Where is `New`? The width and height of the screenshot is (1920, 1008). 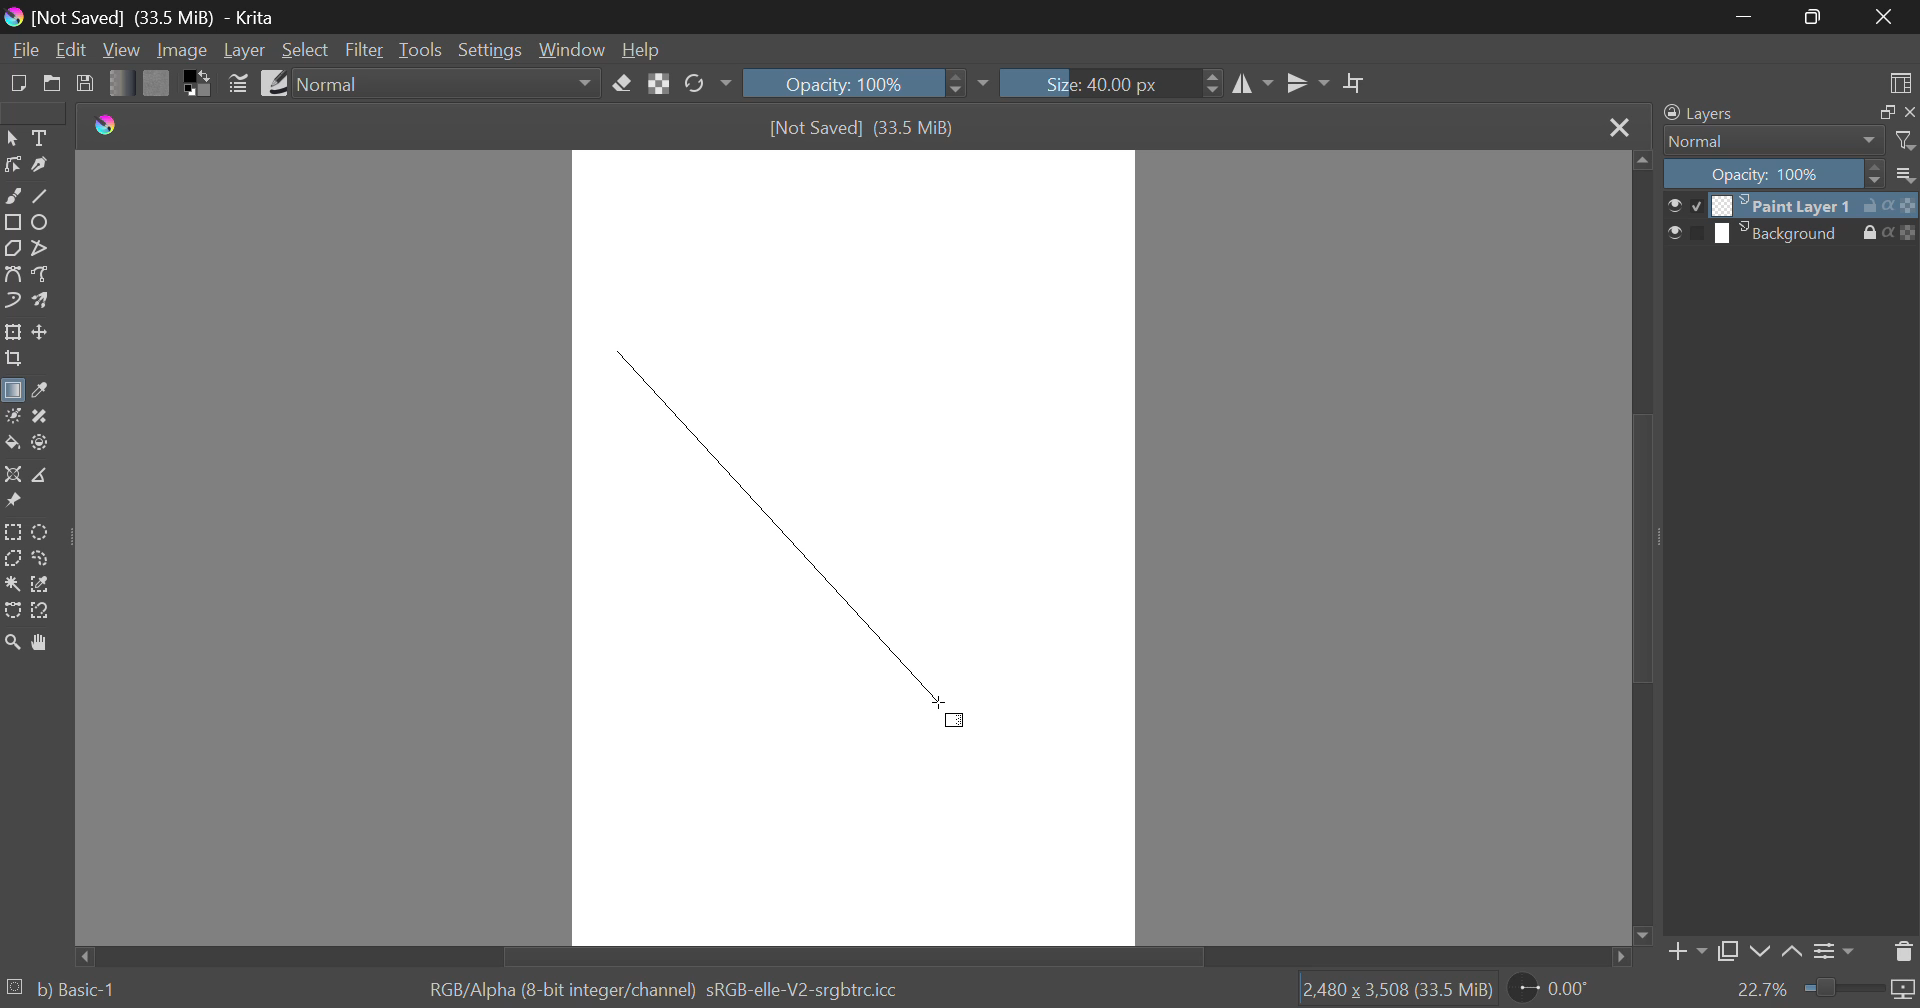 New is located at coordinates (17, 81).